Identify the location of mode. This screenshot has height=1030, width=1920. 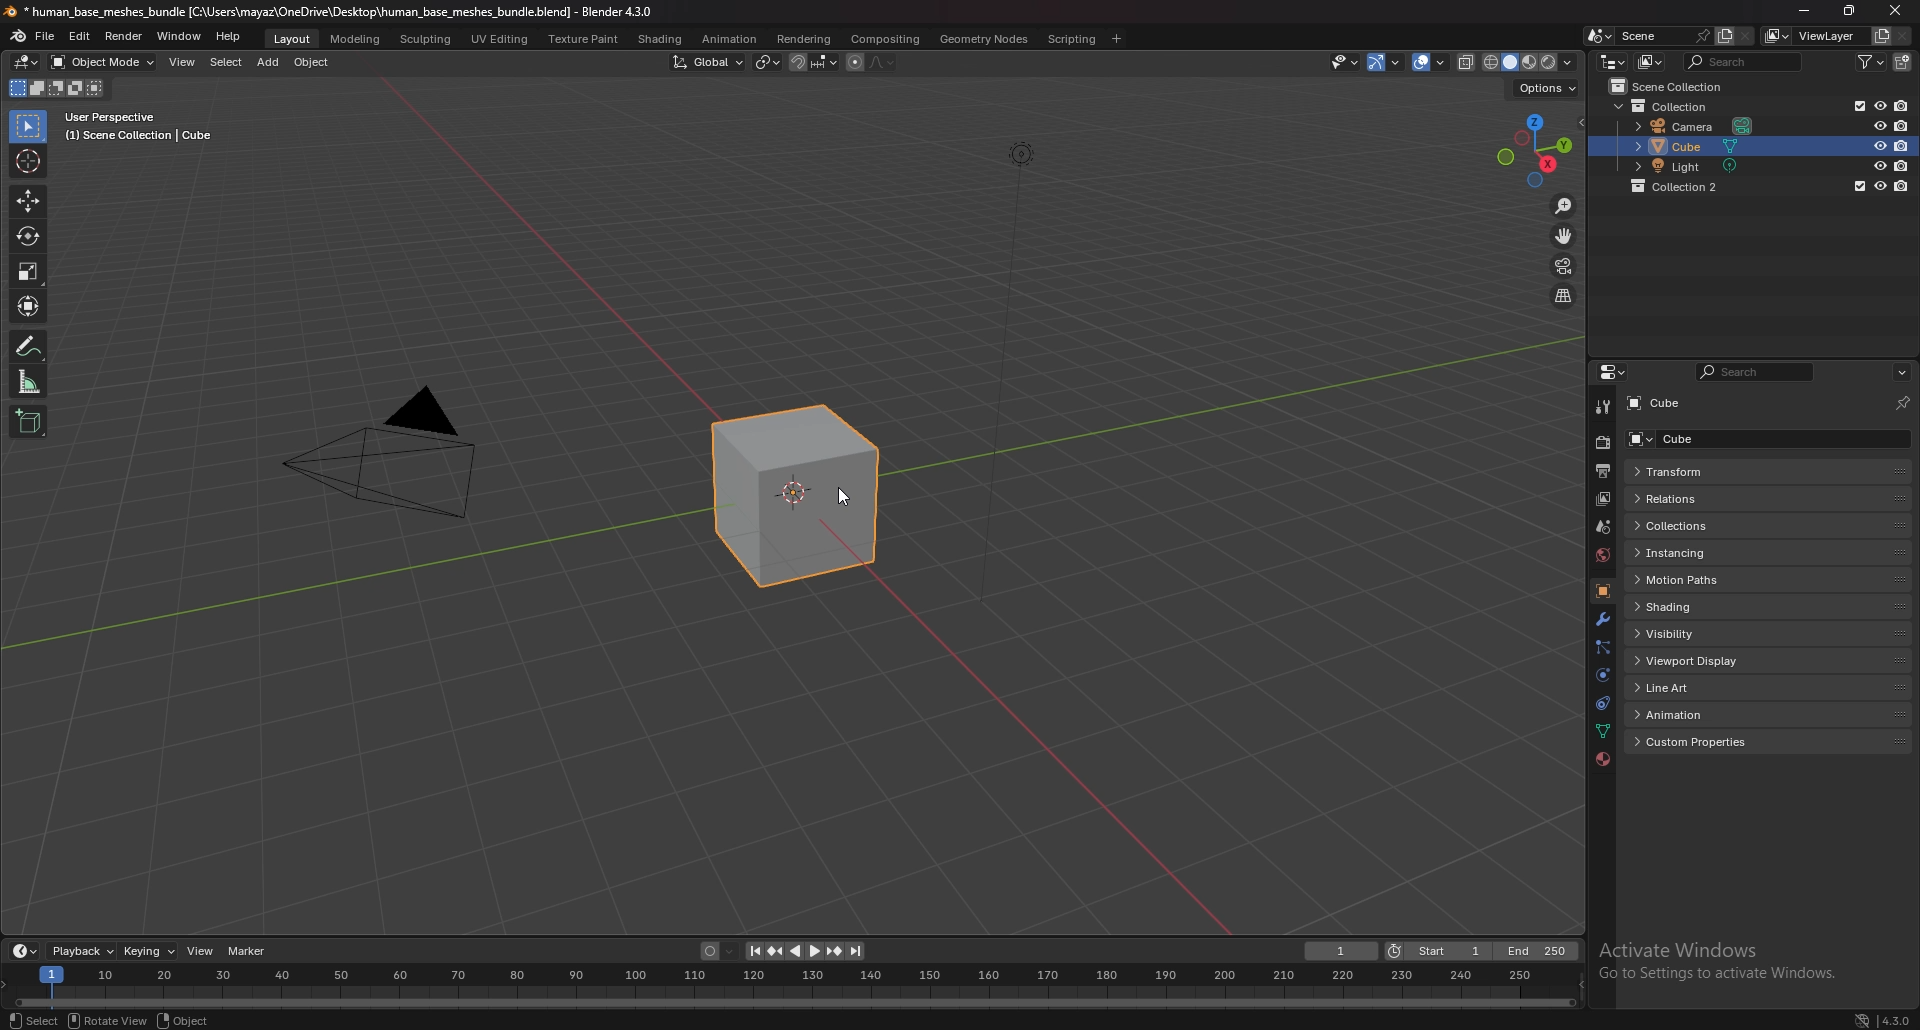
(57, 90).